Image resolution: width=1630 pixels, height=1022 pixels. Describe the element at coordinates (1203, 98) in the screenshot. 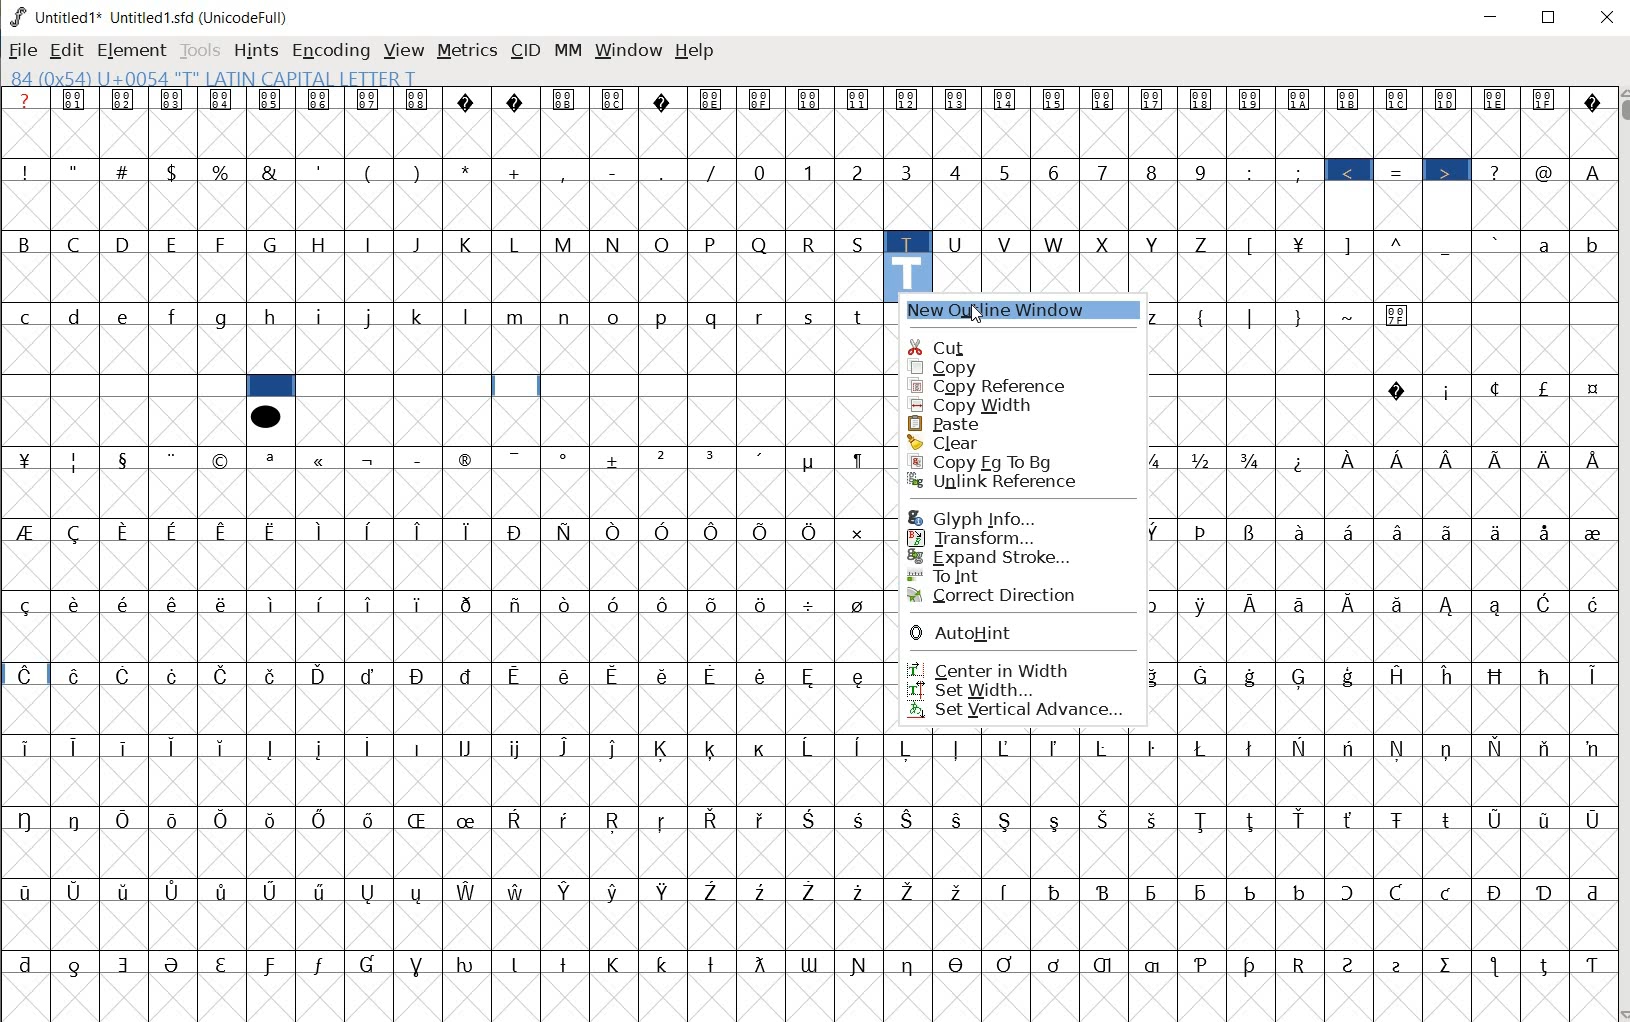

I see `Symbol` at that location.